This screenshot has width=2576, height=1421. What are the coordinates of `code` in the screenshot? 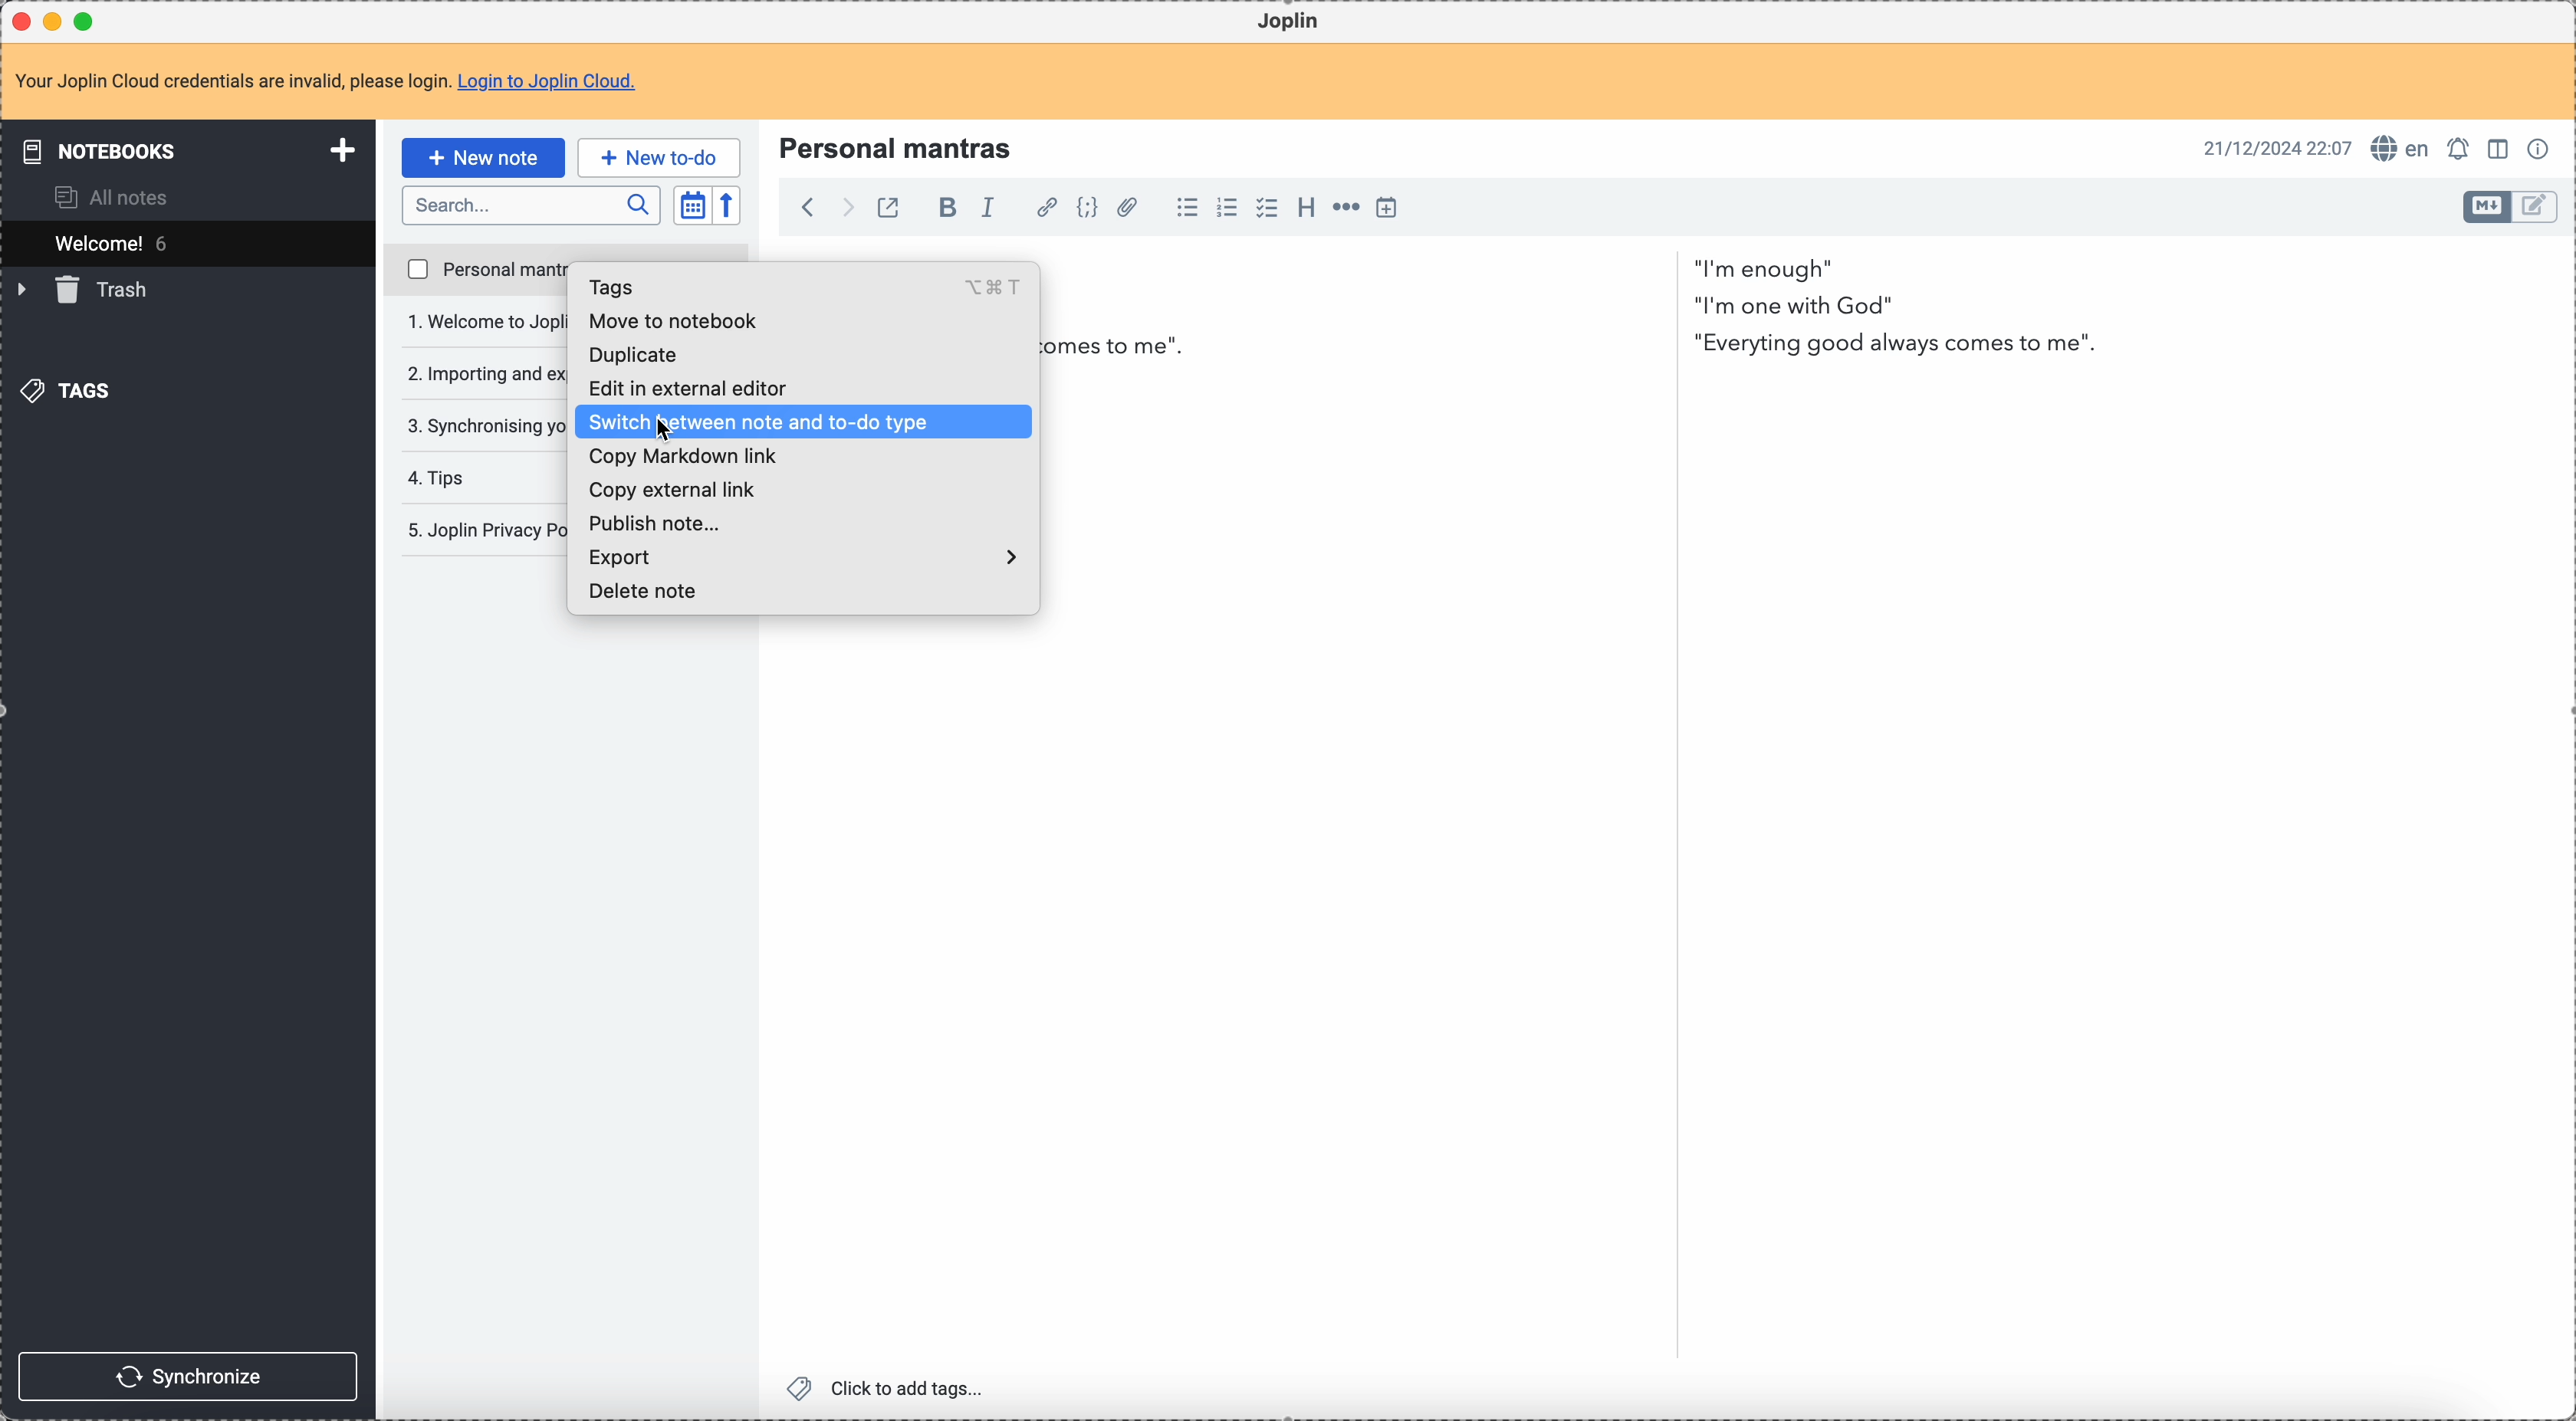 It's located at (1089, 210).